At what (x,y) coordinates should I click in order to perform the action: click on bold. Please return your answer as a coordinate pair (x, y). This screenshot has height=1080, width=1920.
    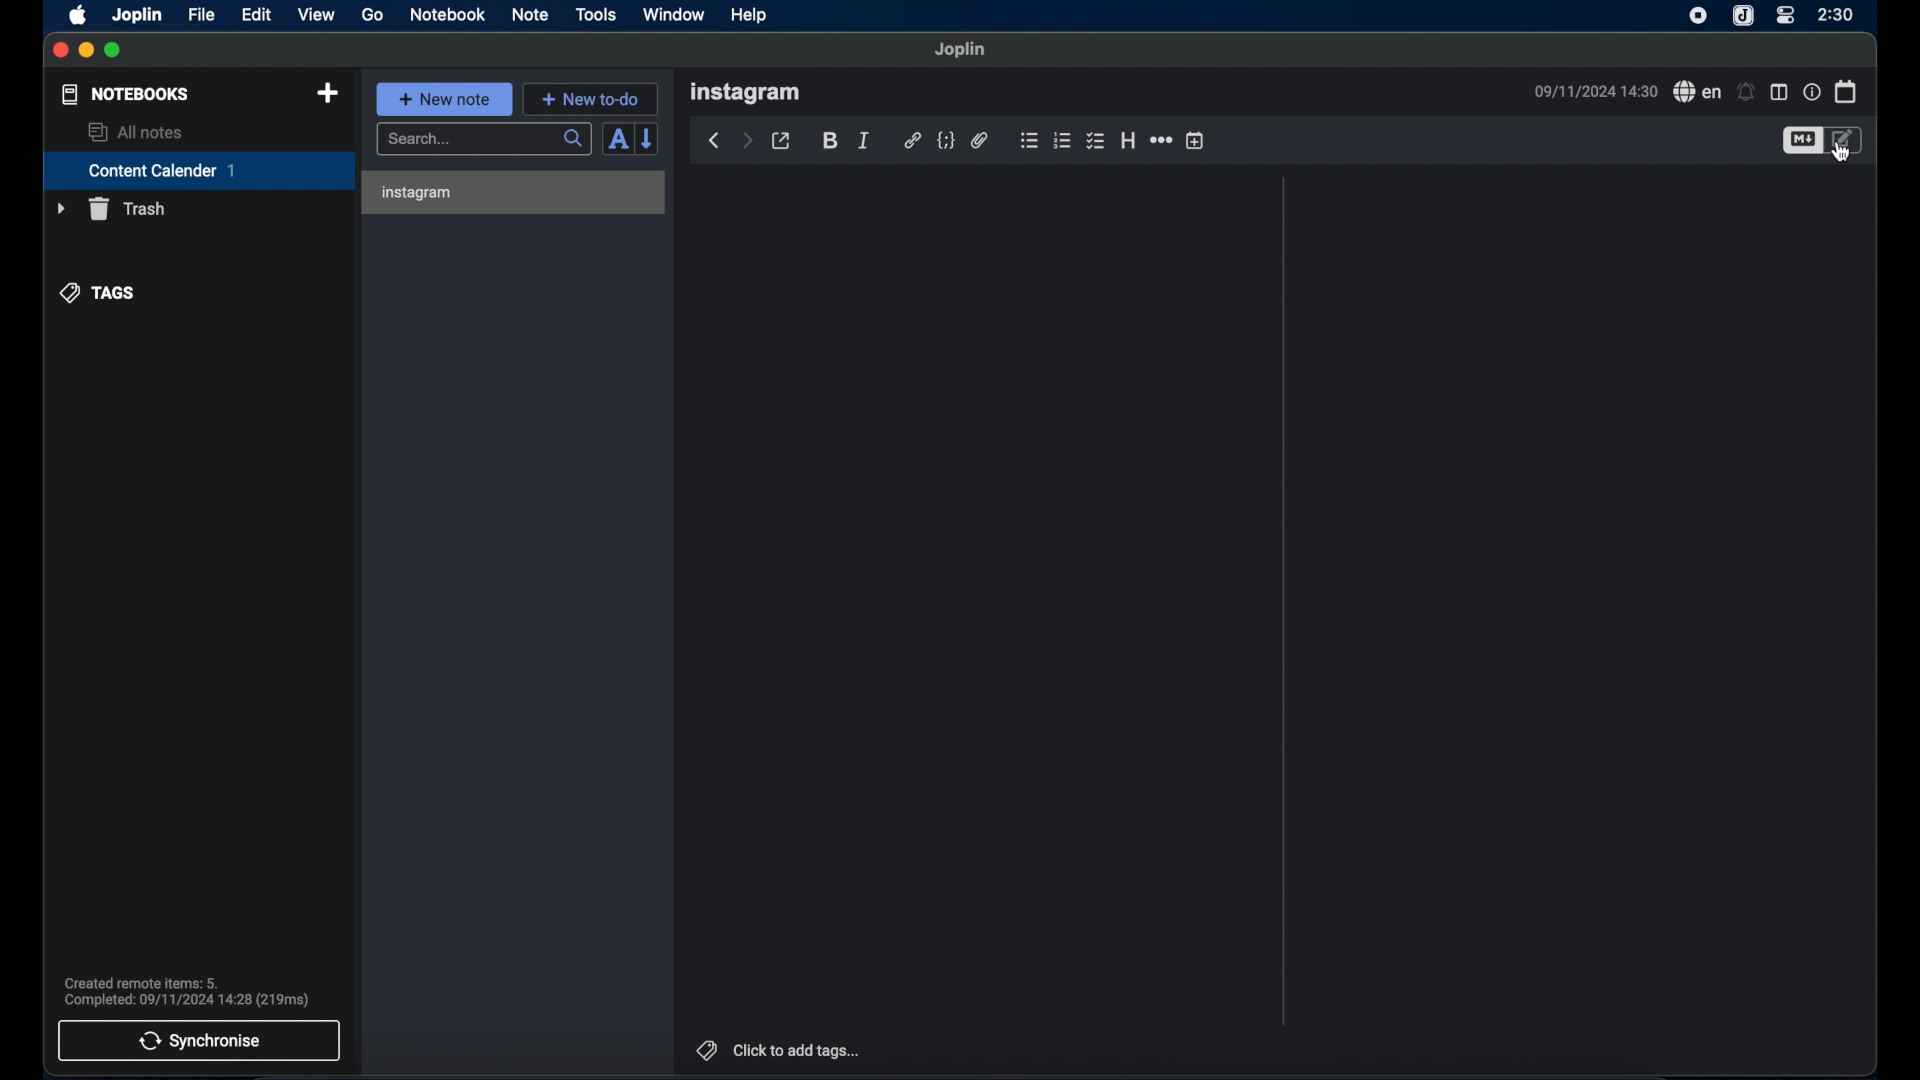
    Looking at the image, I should click on (828, 139).